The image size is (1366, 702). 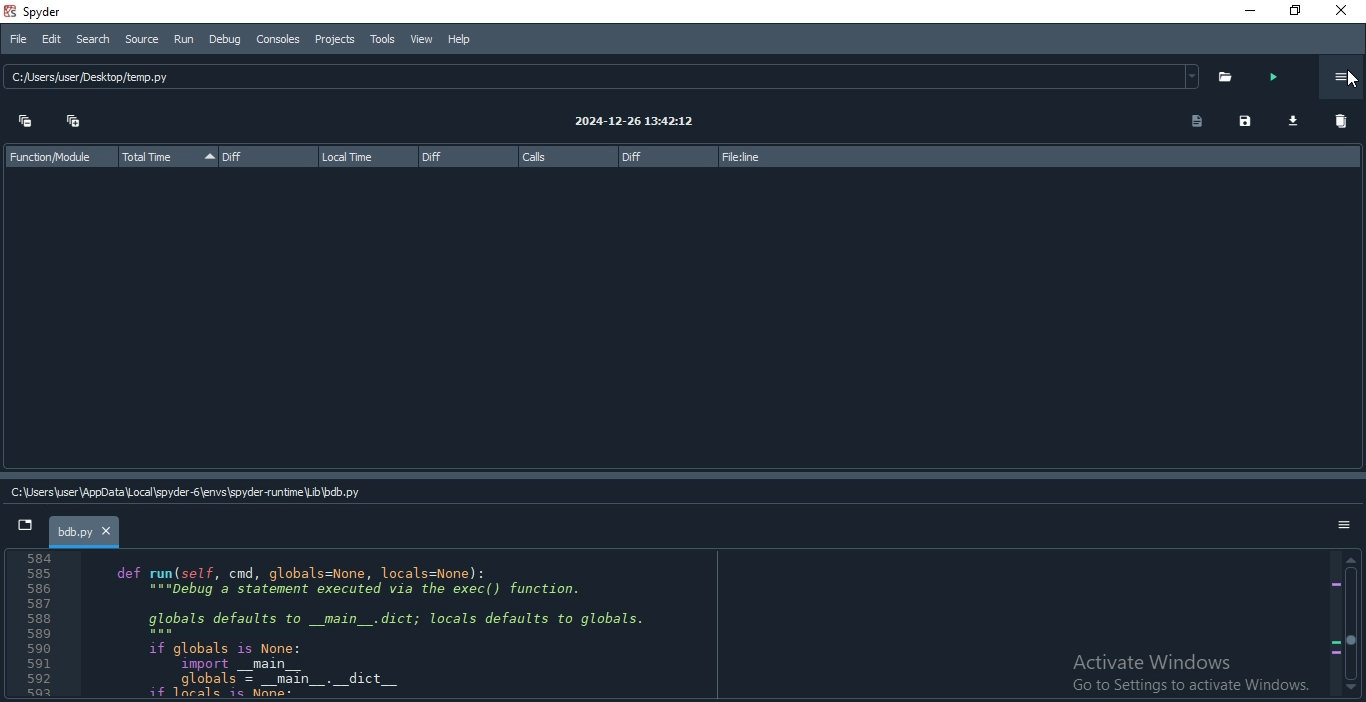 What do you see at coordinates (144, 40) in the screenshot?
I see `Source` at bounding box center [144, 40].